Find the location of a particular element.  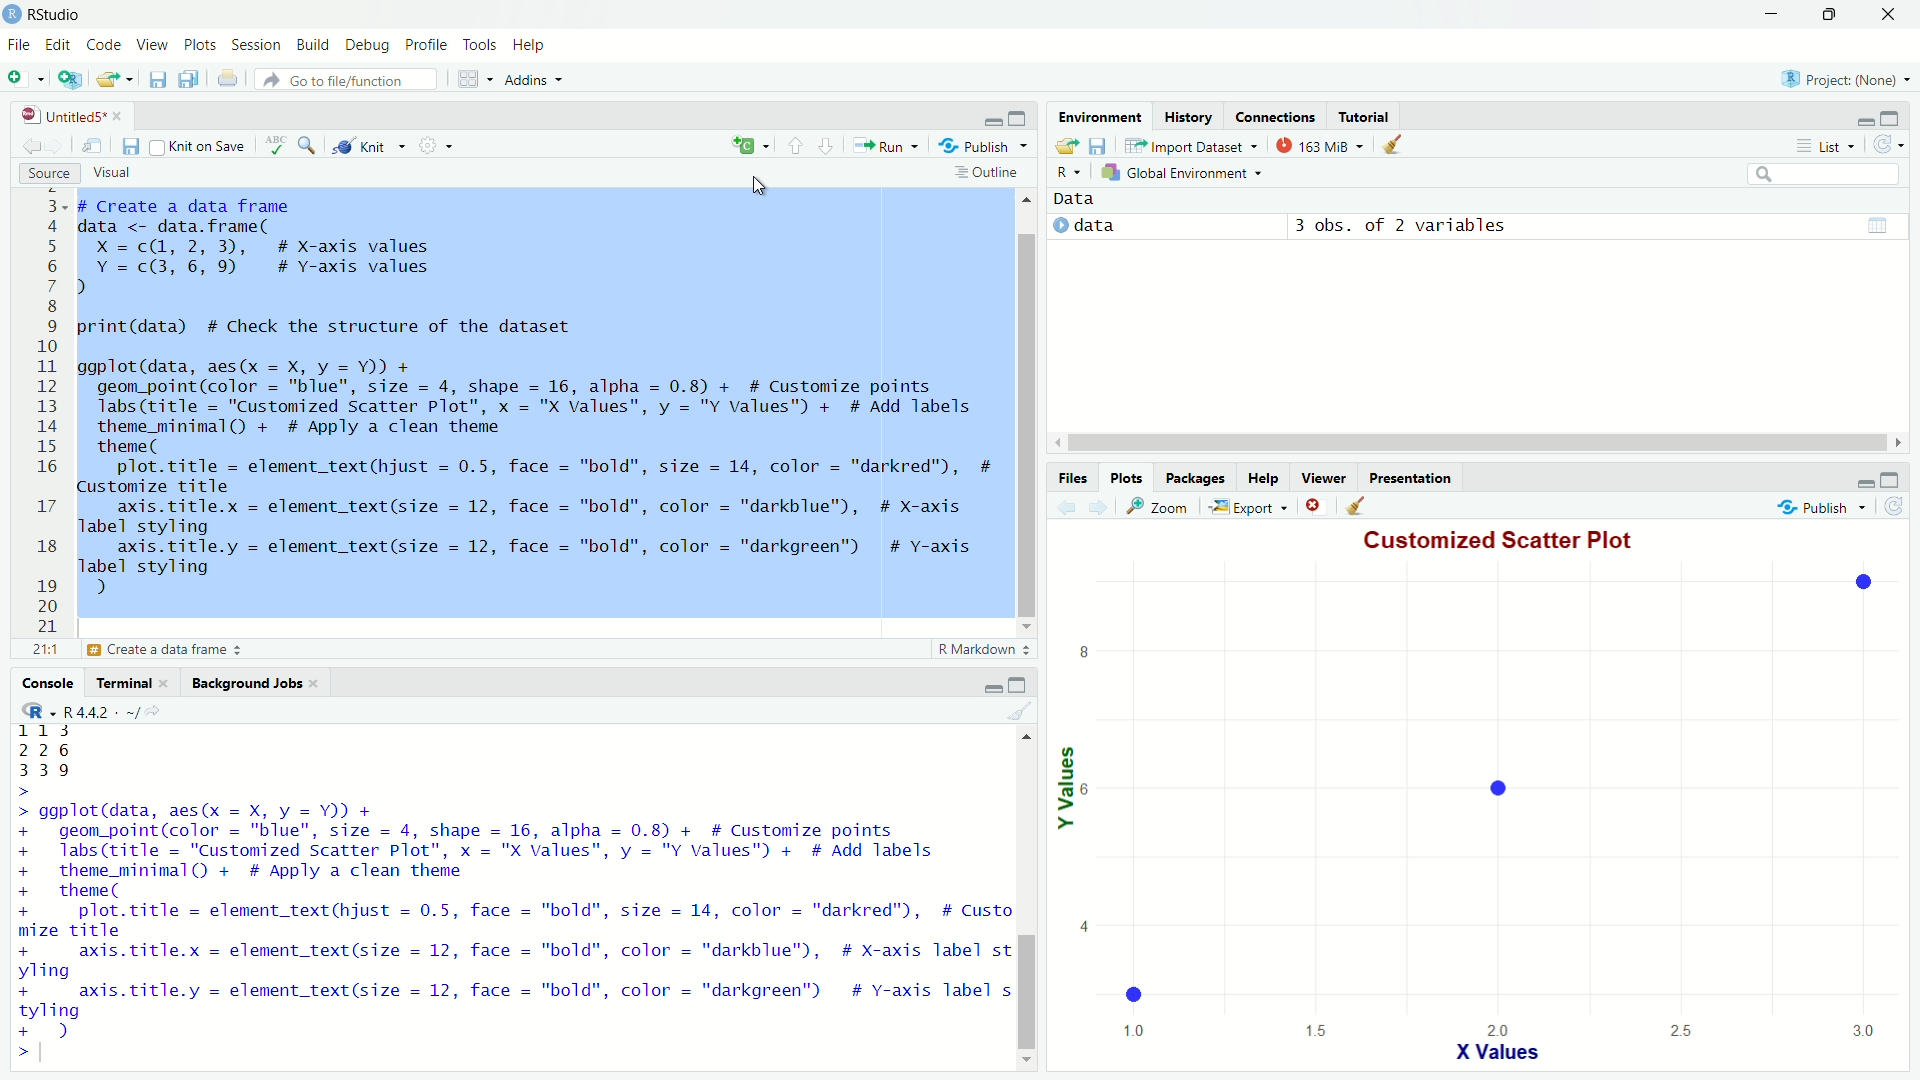

R is located at coordinates (1061, 172).